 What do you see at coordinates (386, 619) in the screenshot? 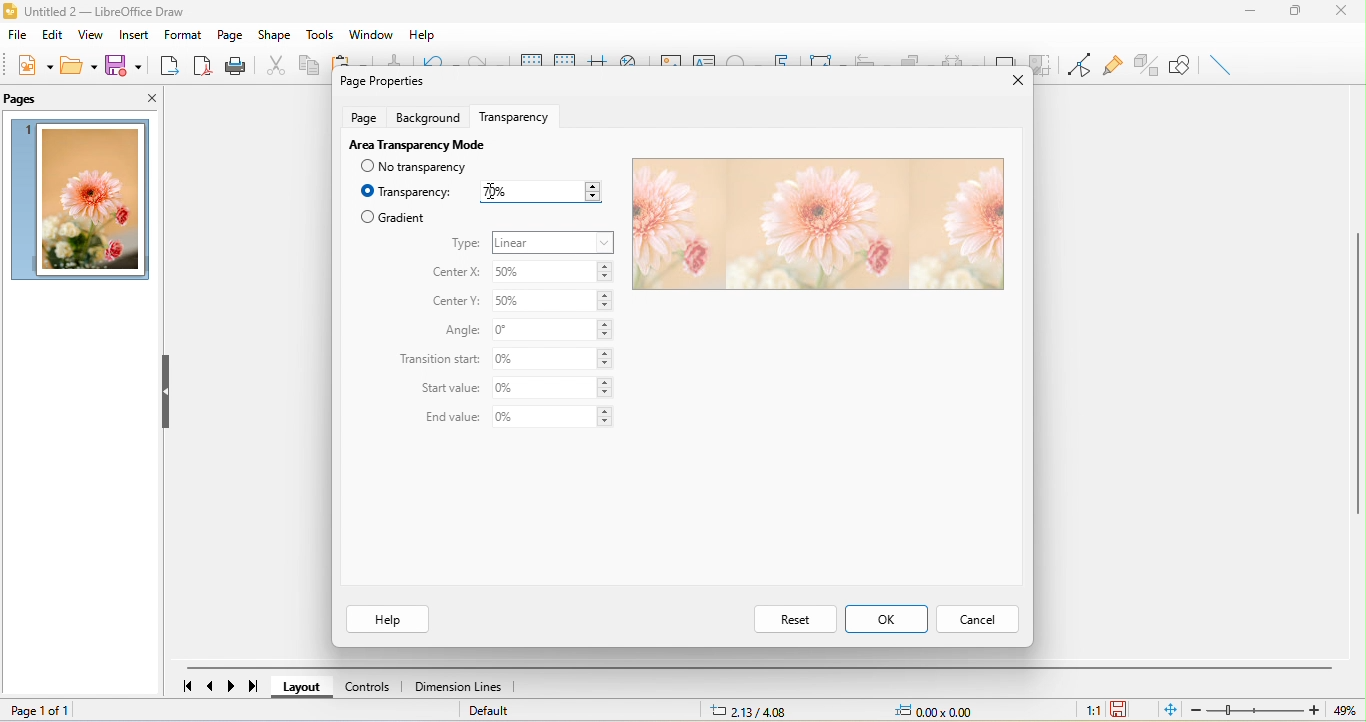
I see `help` at bounding box center [386, 619].